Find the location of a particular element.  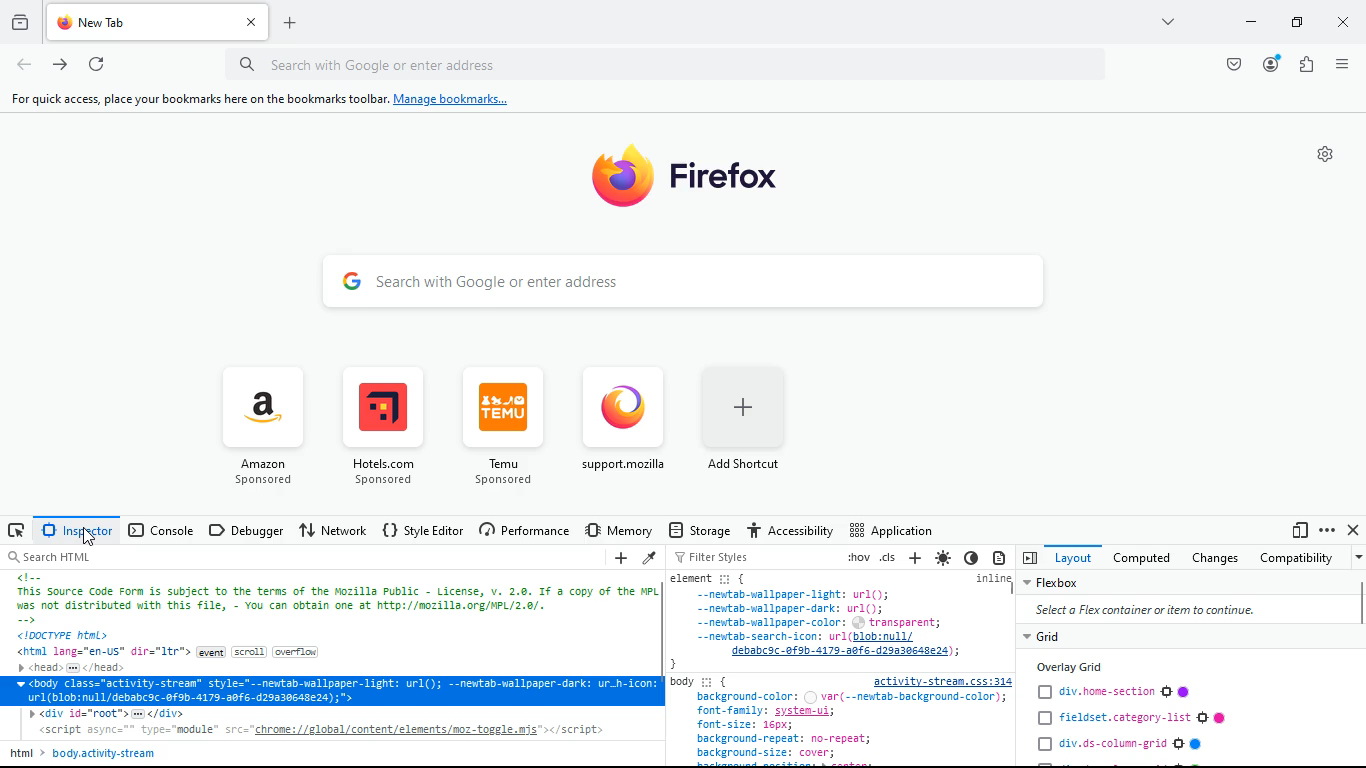

memory is located at coordinates (621, 529).